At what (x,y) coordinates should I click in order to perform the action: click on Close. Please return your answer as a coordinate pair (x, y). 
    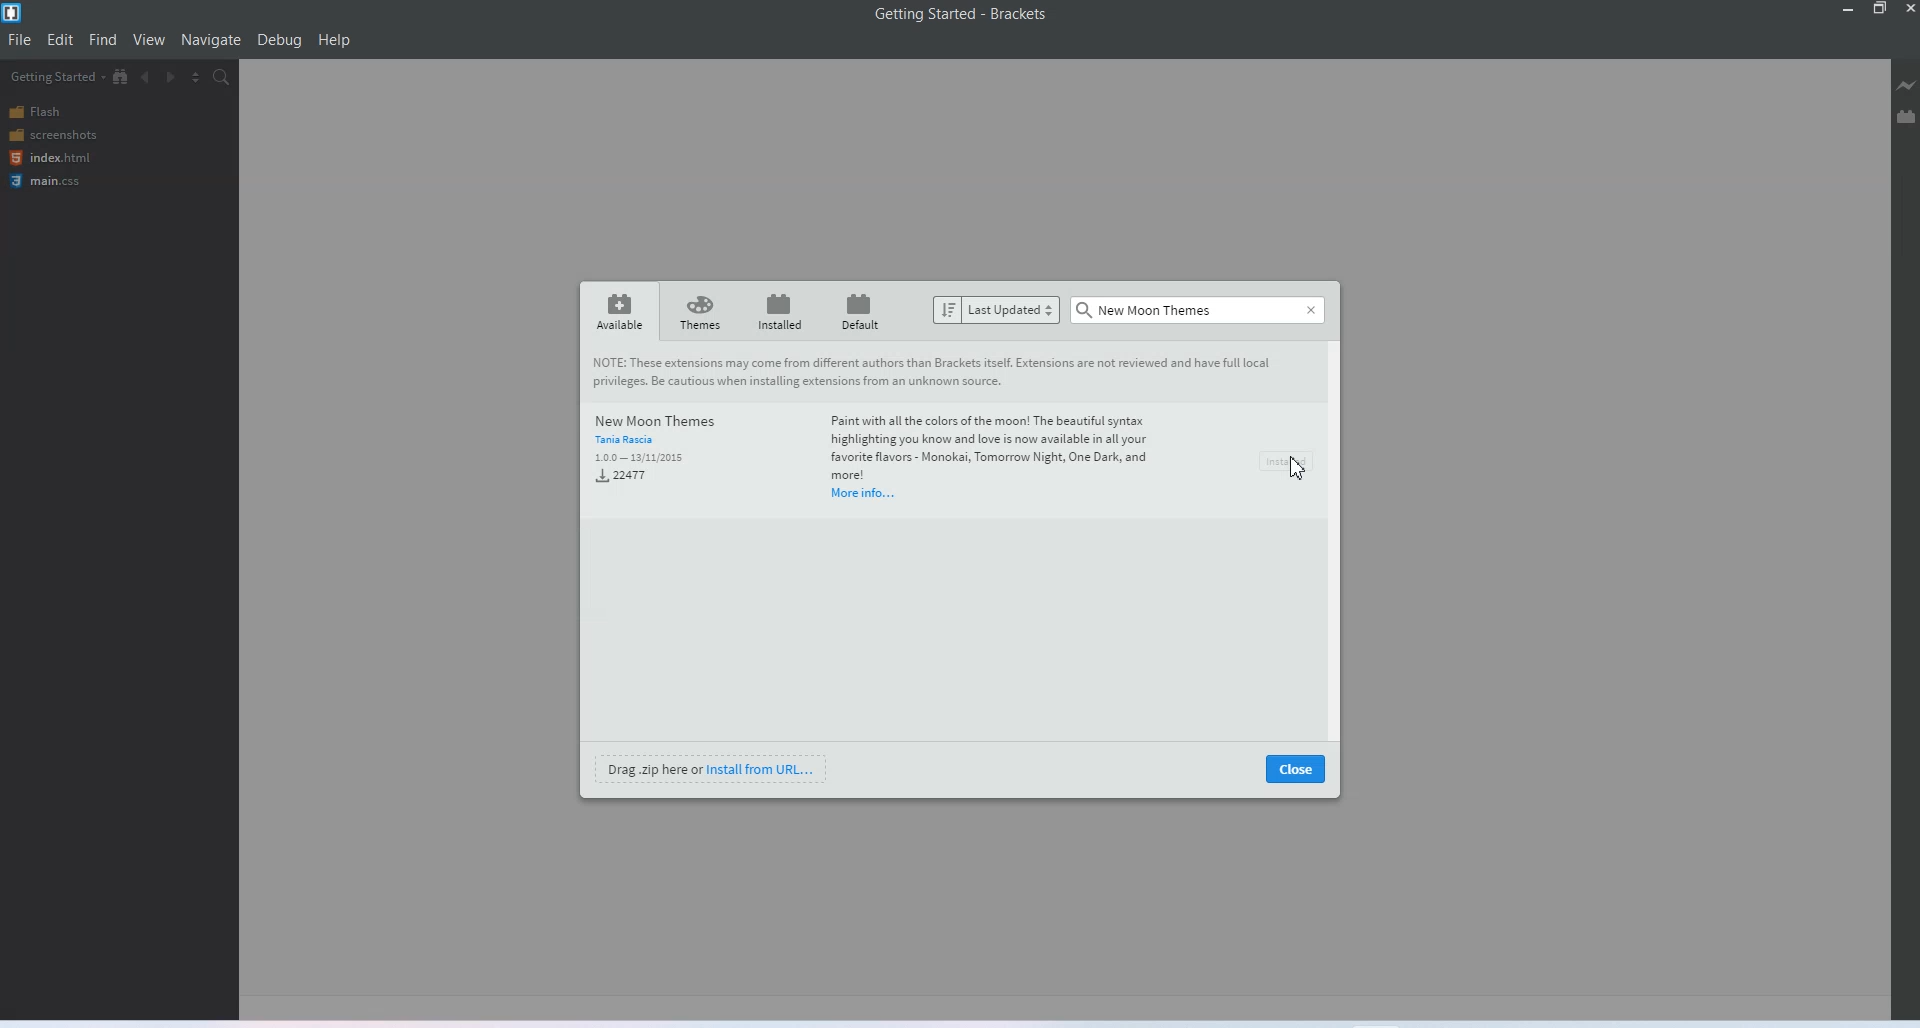
    Looking at the image, I should click on (1908, 10).